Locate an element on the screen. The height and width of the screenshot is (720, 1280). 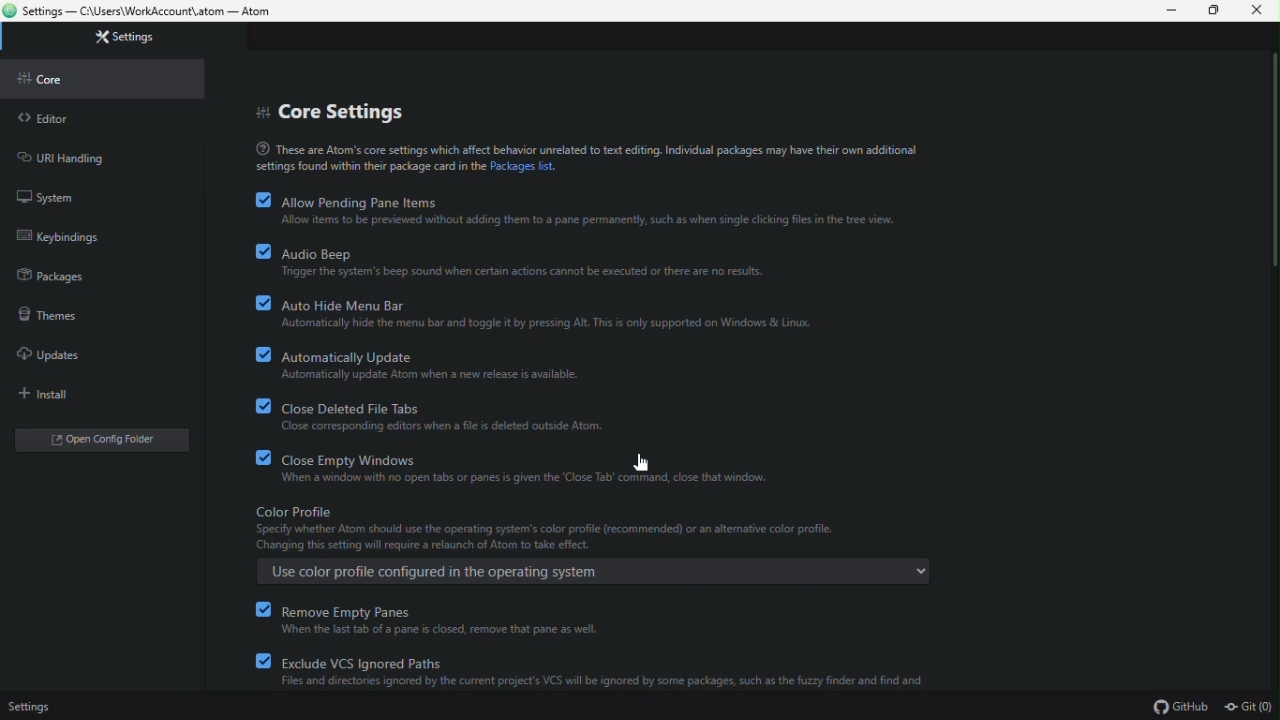
text is located at coordinates (594, 157).